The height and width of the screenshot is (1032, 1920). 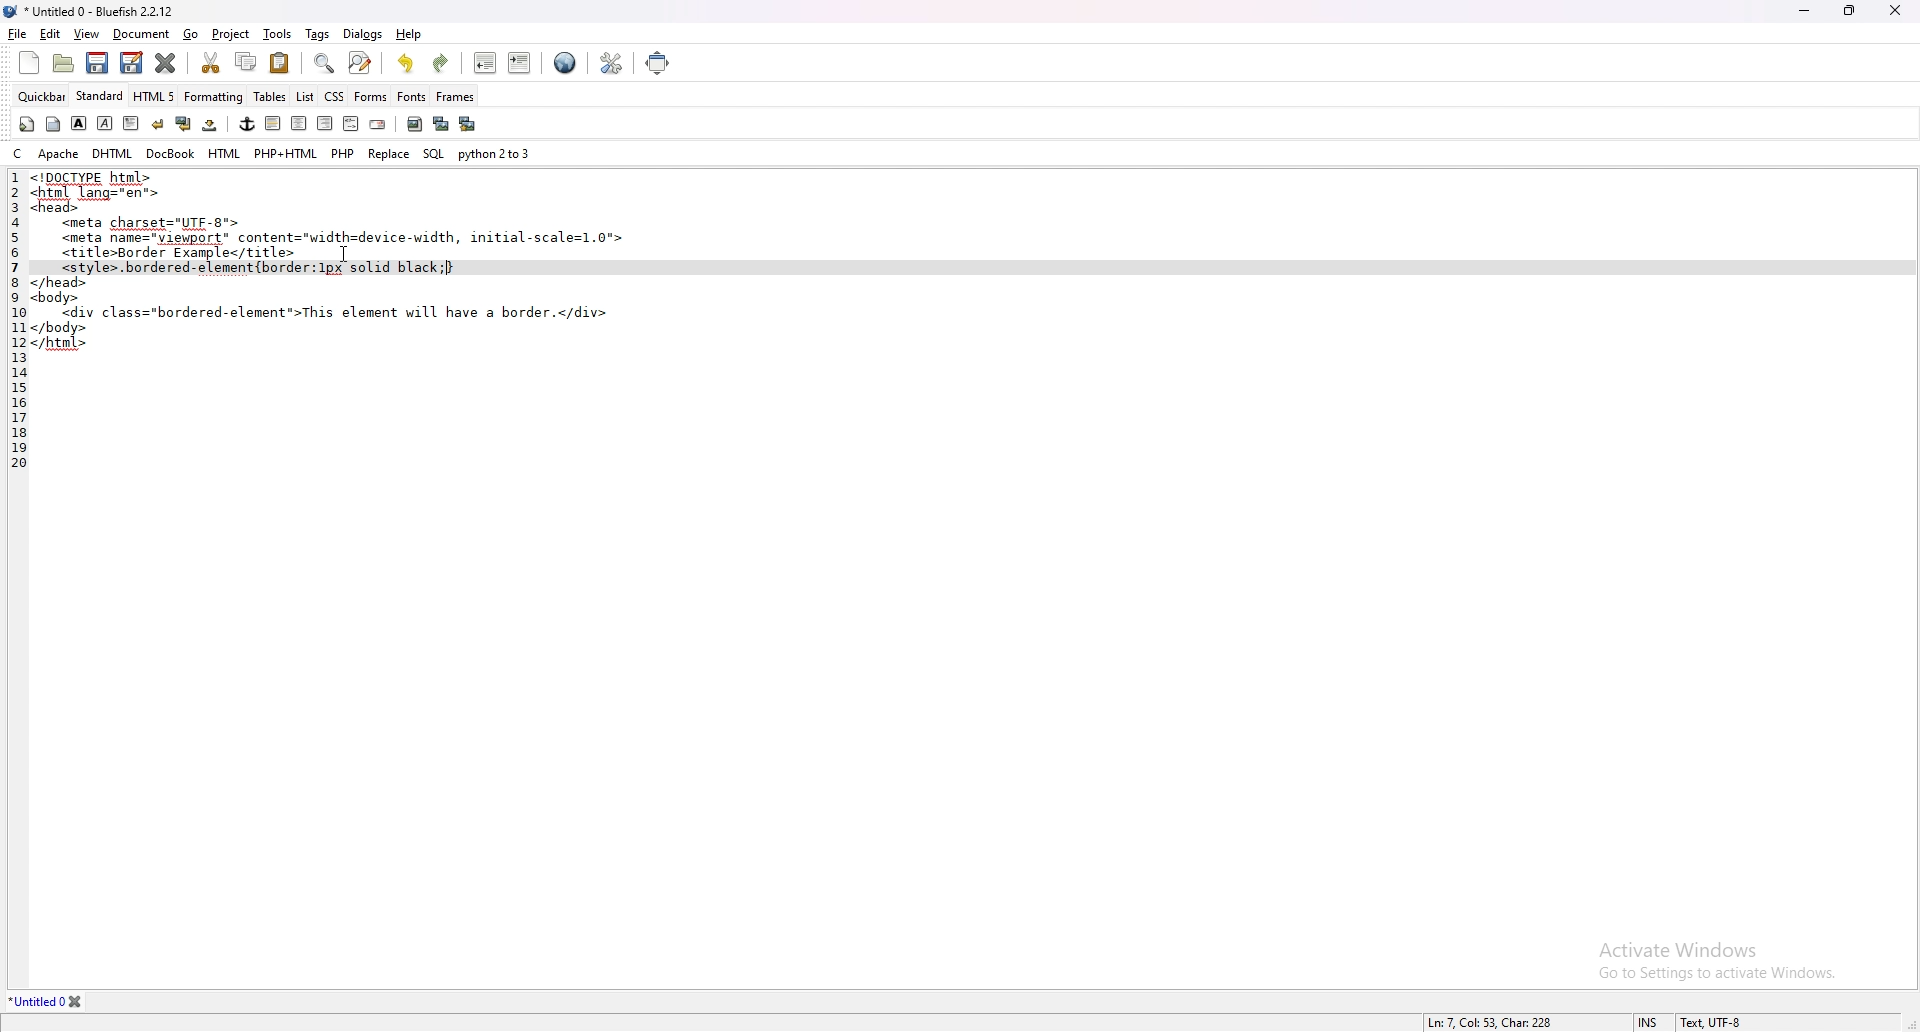 What do you see at coordinates (496, 152) in the screenshot?
I see `python 2 to 3` at bounding box center [496, 152].